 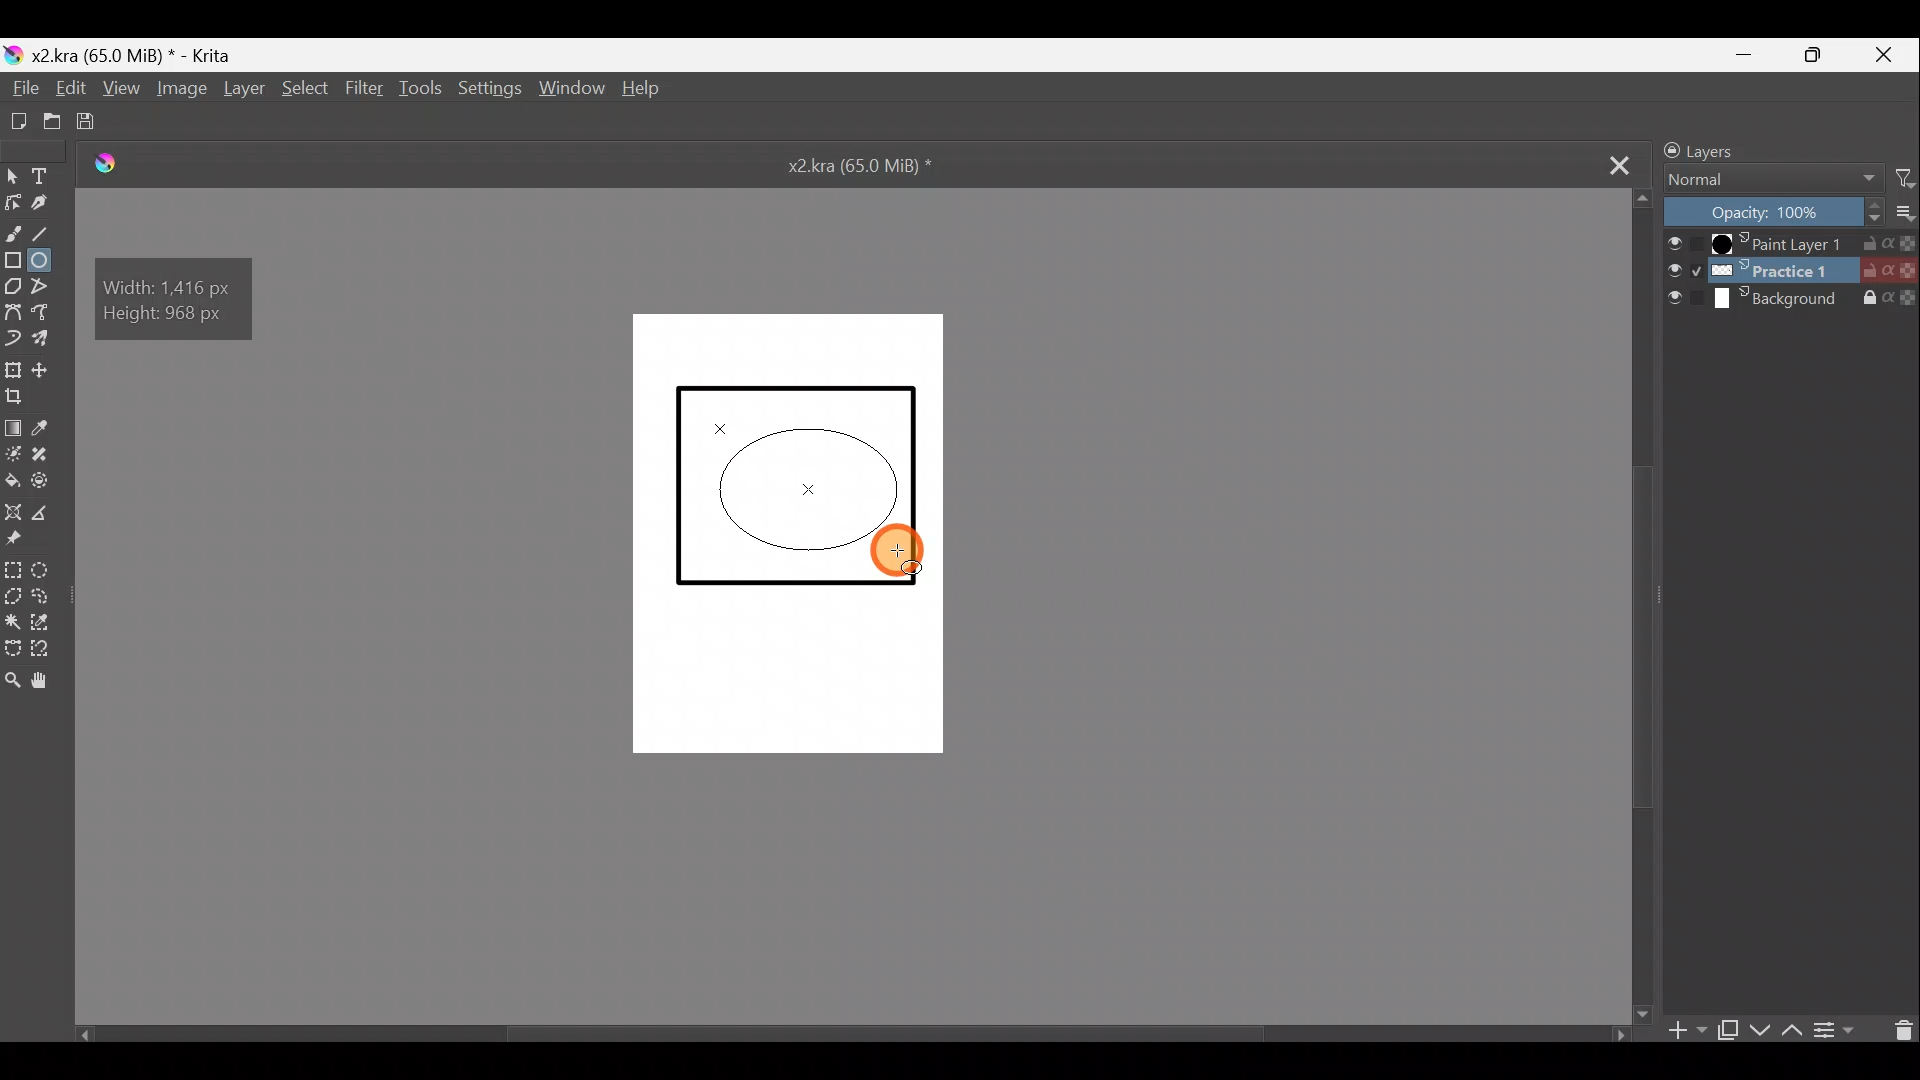 What do you see at coordinates (835, 1030) in the screenshot?
I see `Scroll bar` at bounding box center [835, 1030].